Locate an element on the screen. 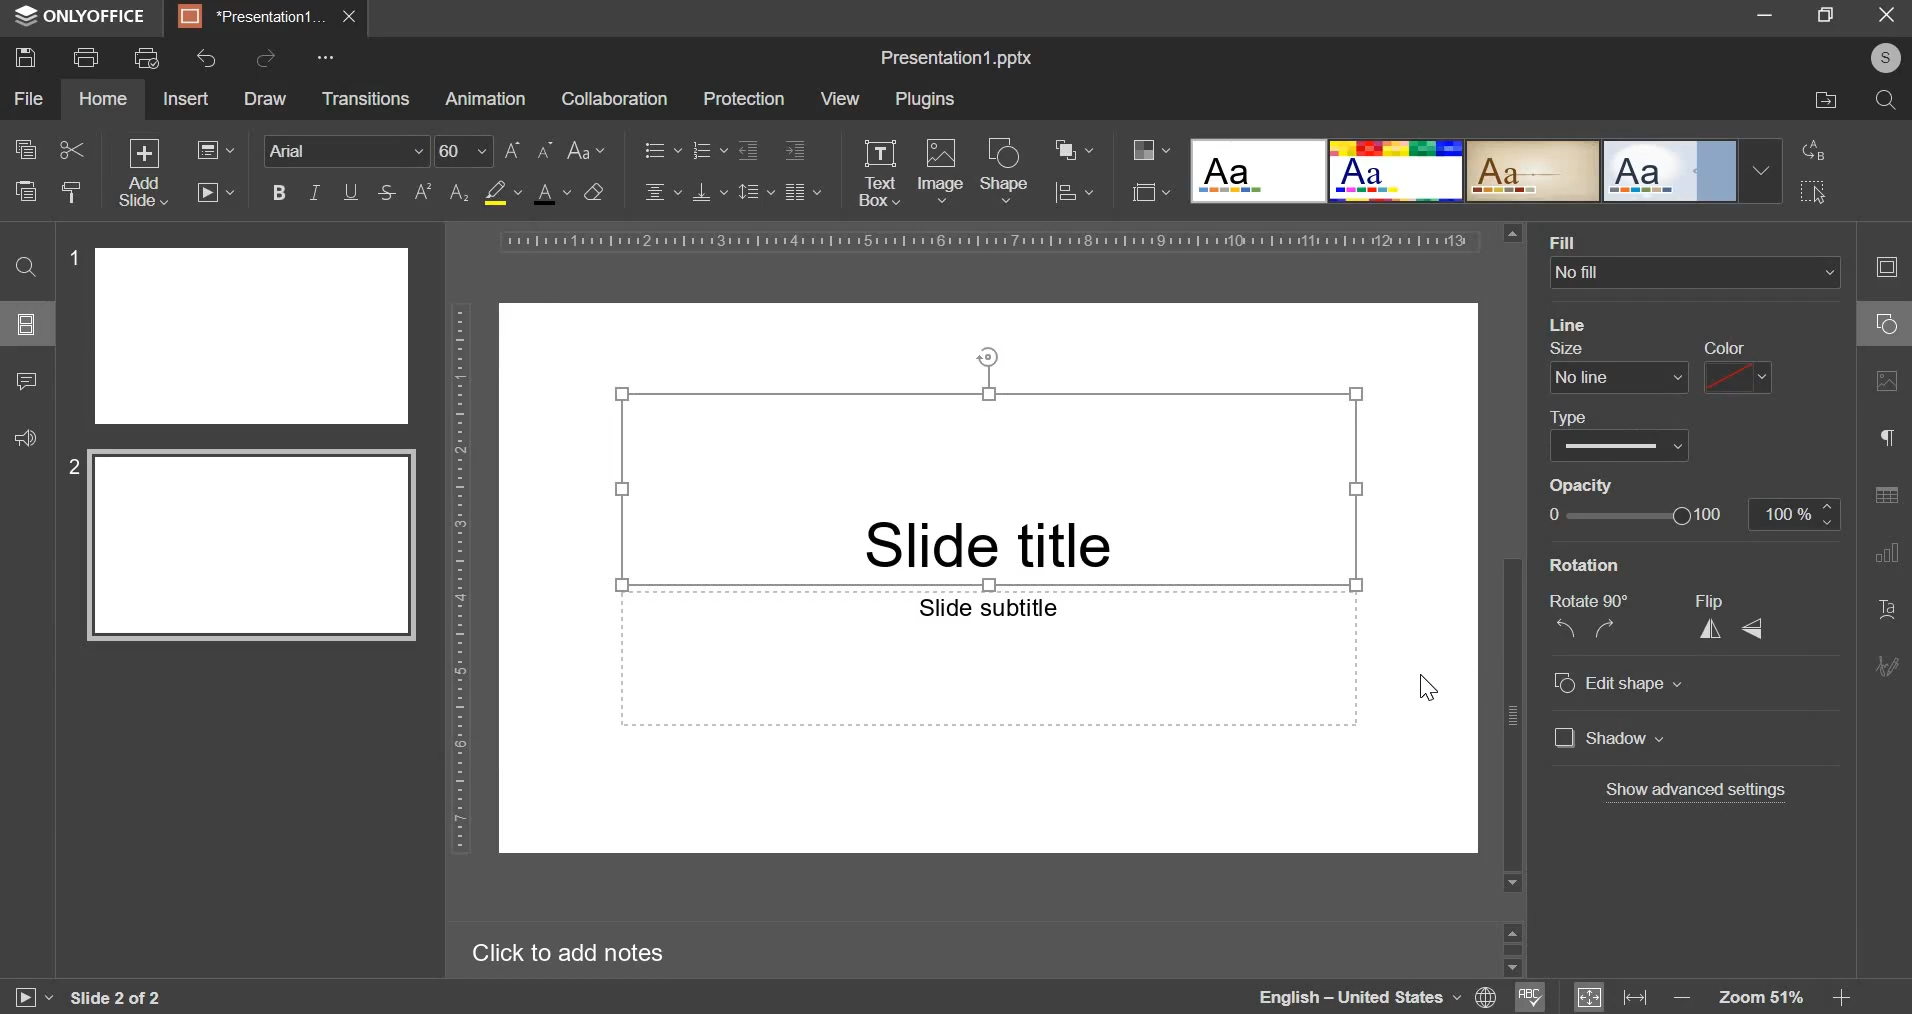 This screenshot has height=1014, width=1912. opacity bar is located at coordinates (1643, 515).